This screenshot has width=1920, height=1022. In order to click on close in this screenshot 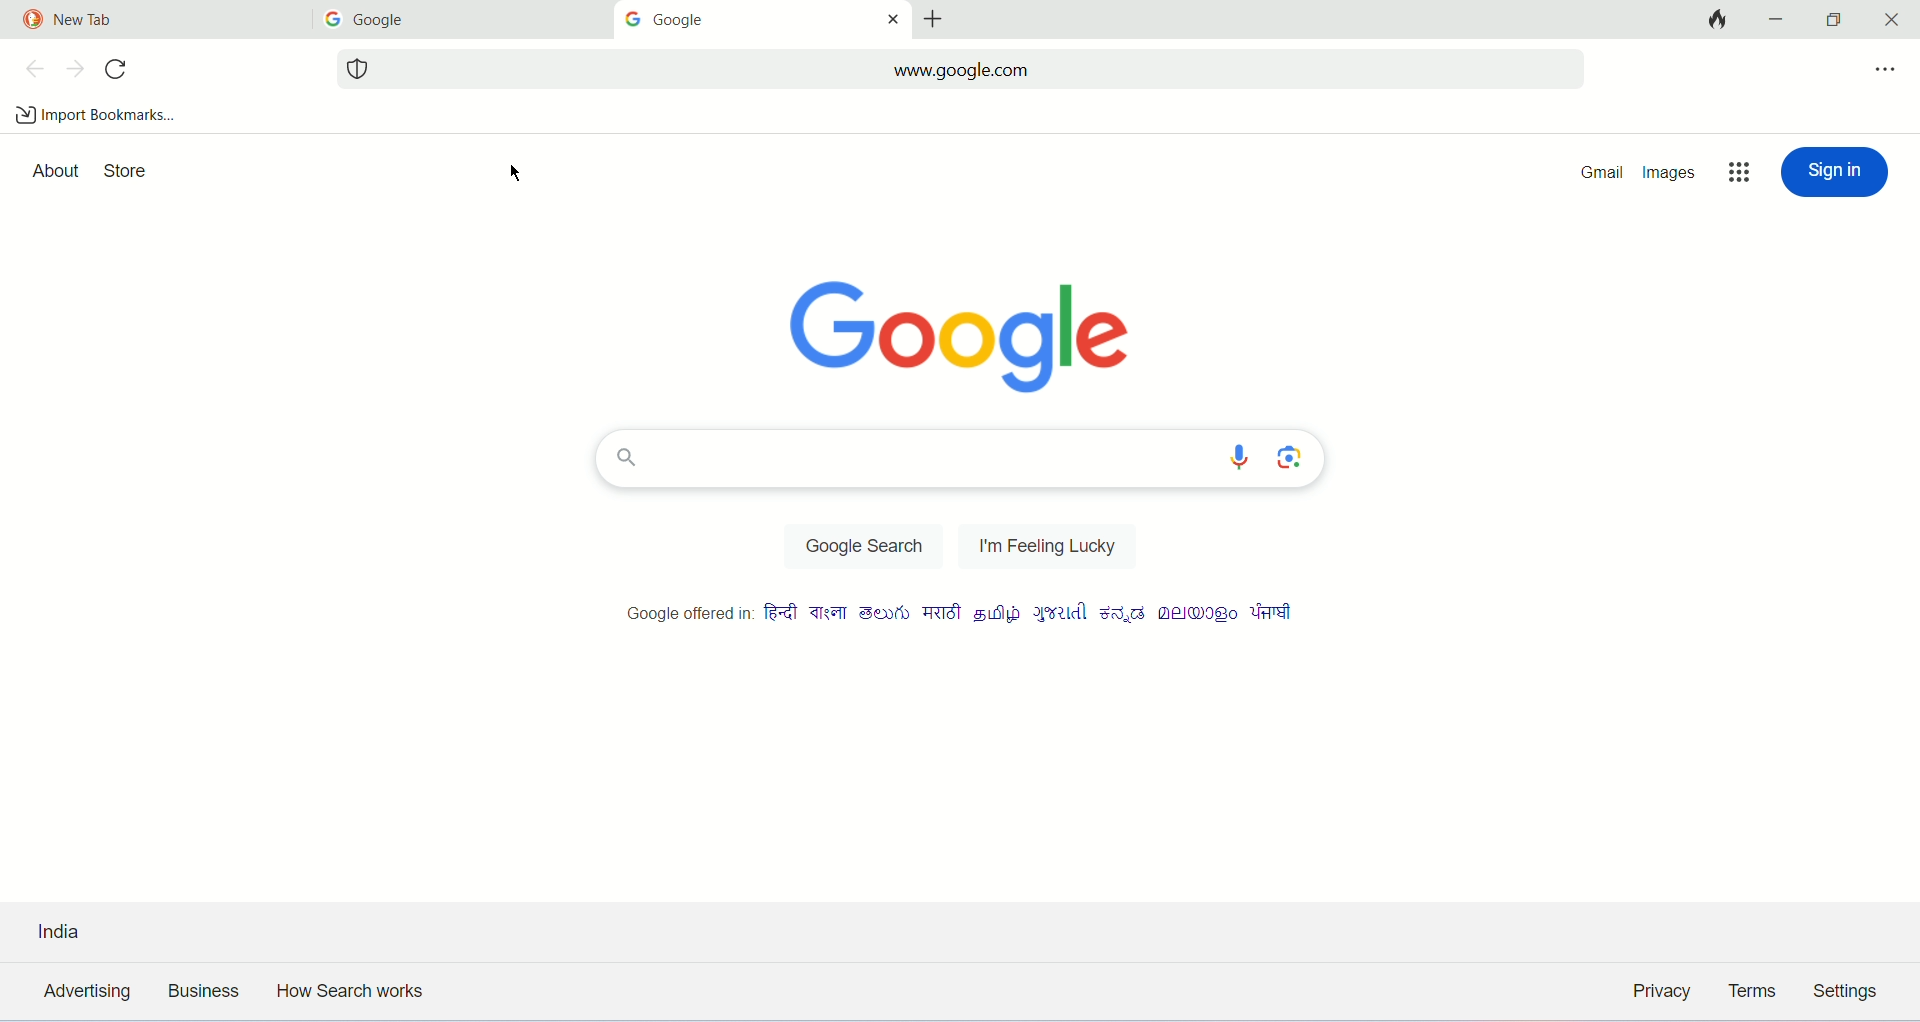, I will do `click(1894, 18)`.